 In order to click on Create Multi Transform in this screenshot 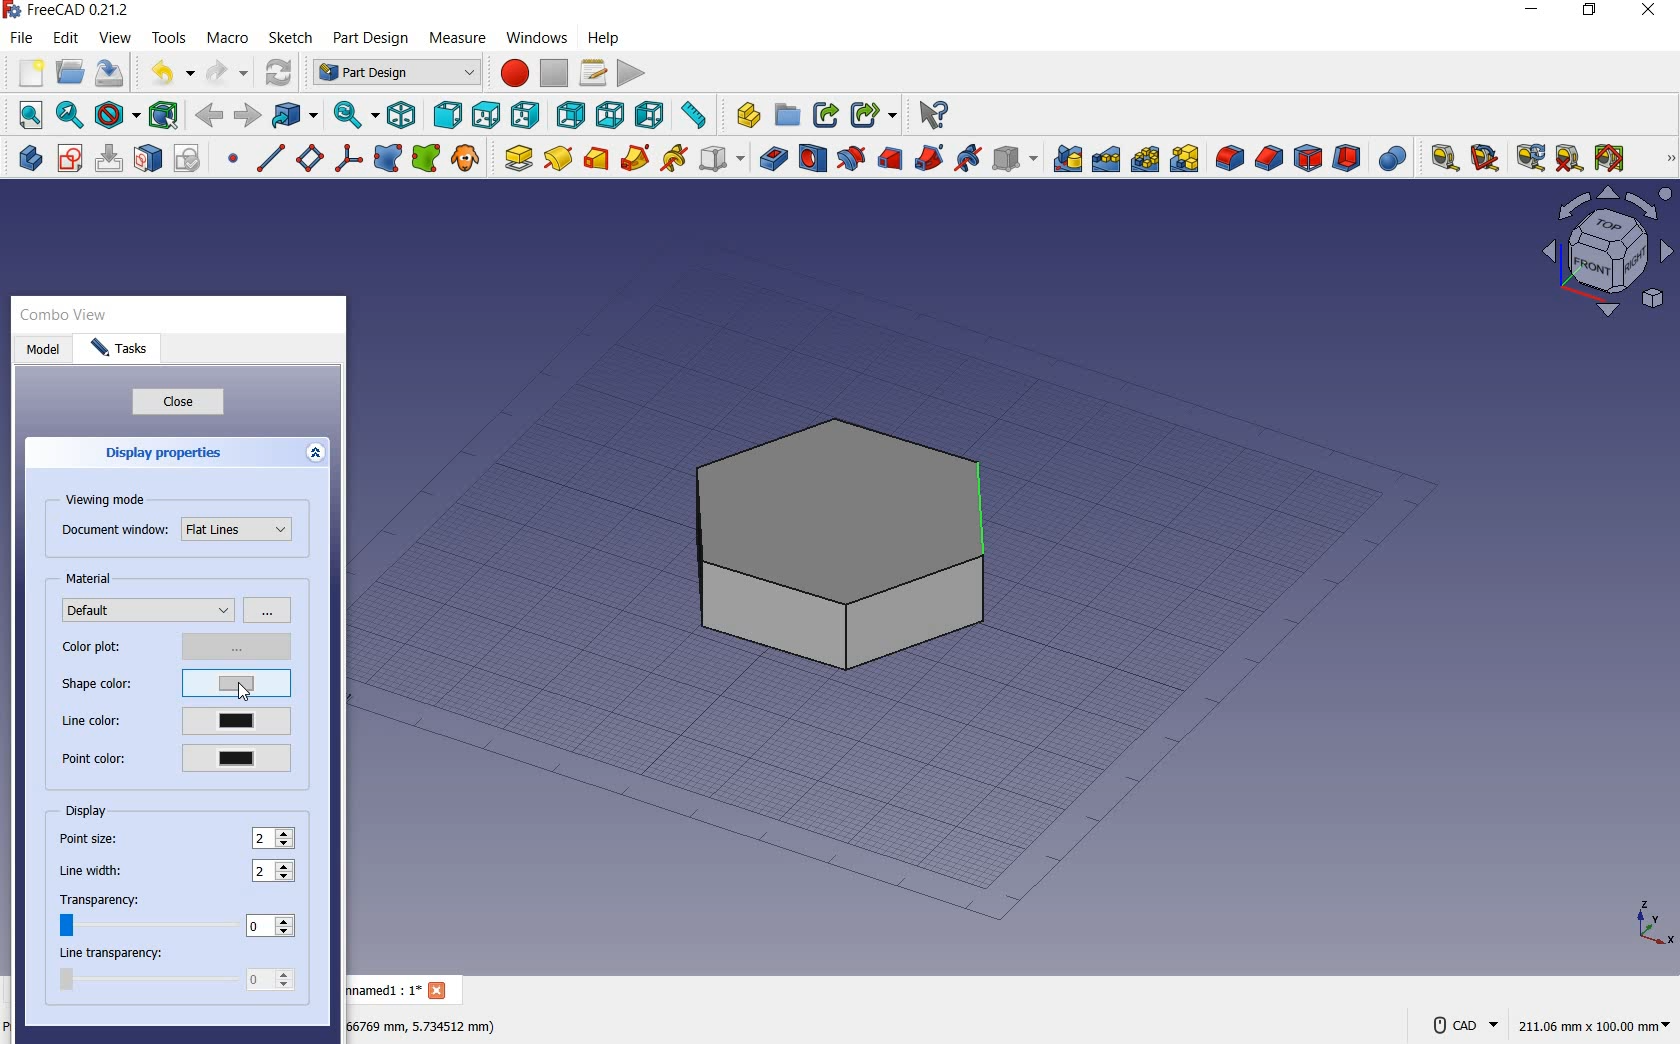, I will do `click(1185, 159)`.